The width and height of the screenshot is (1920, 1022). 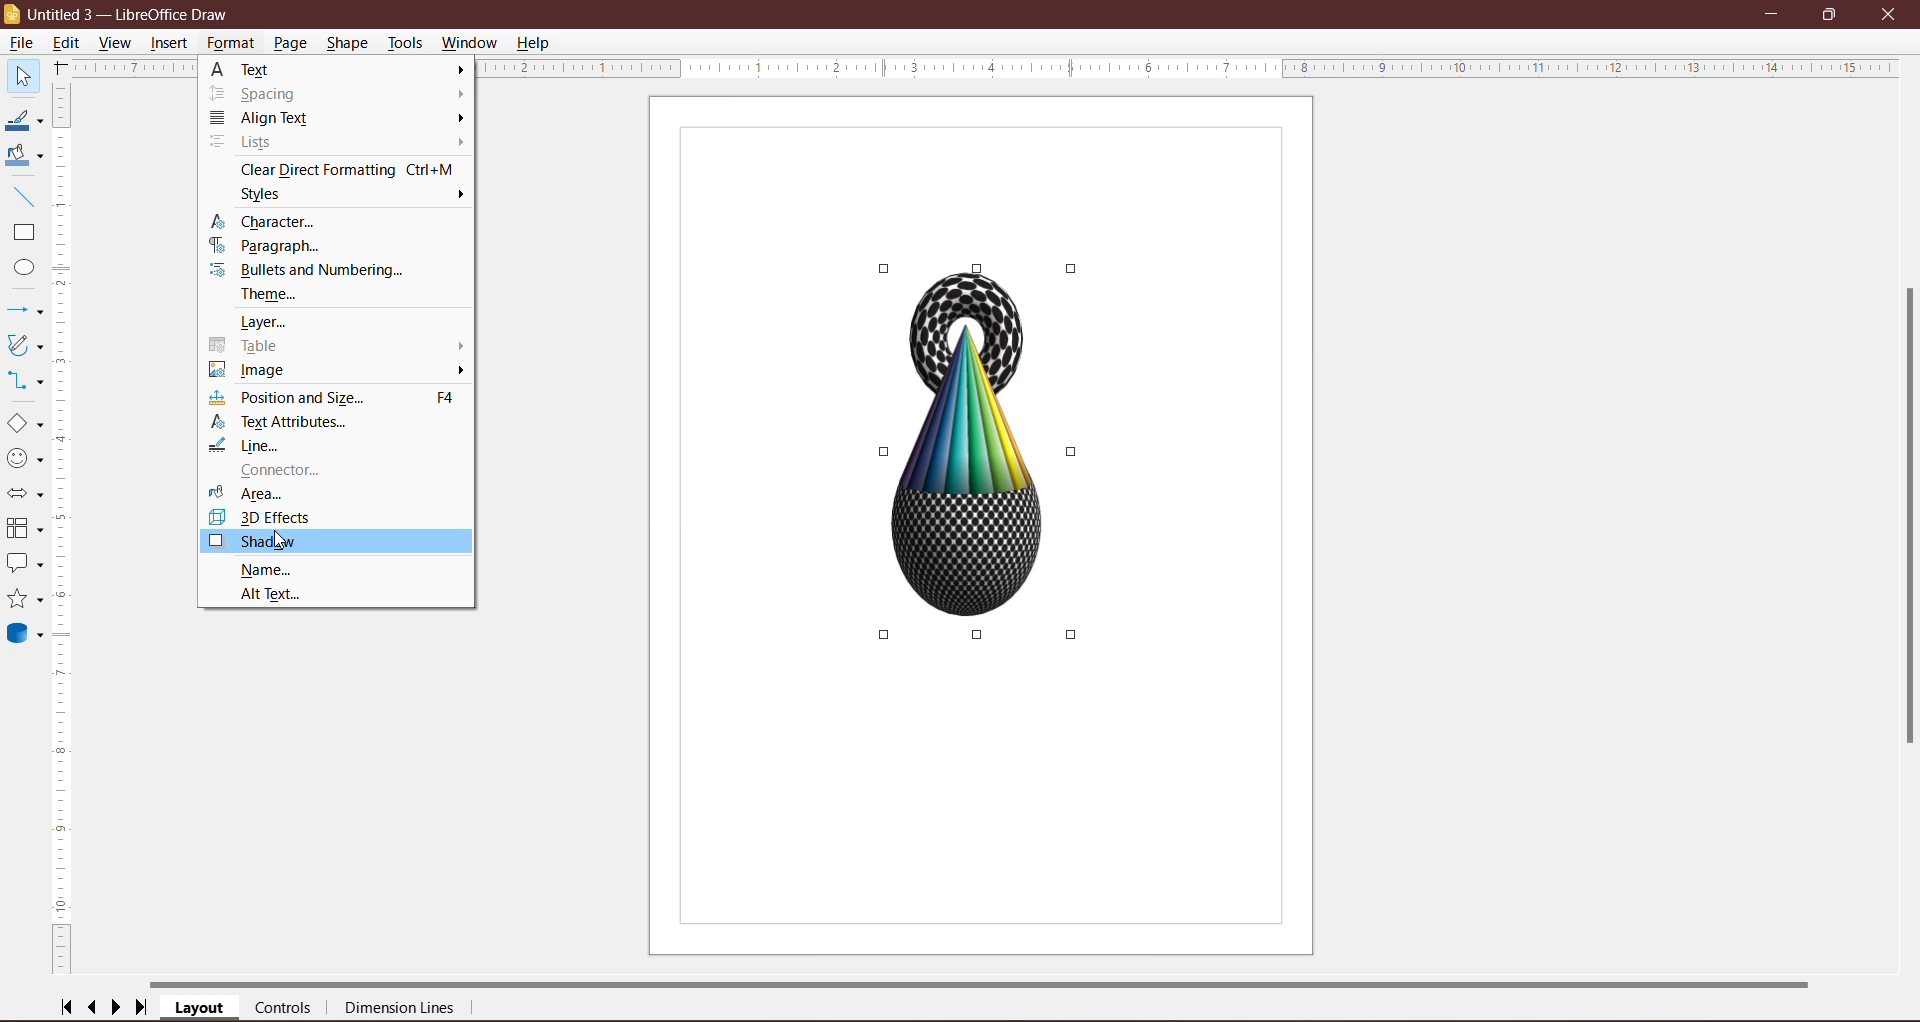 What do you see at coordinates (292, 43) in the screenshot?
I see `Page` at bounding box center [292, 43].